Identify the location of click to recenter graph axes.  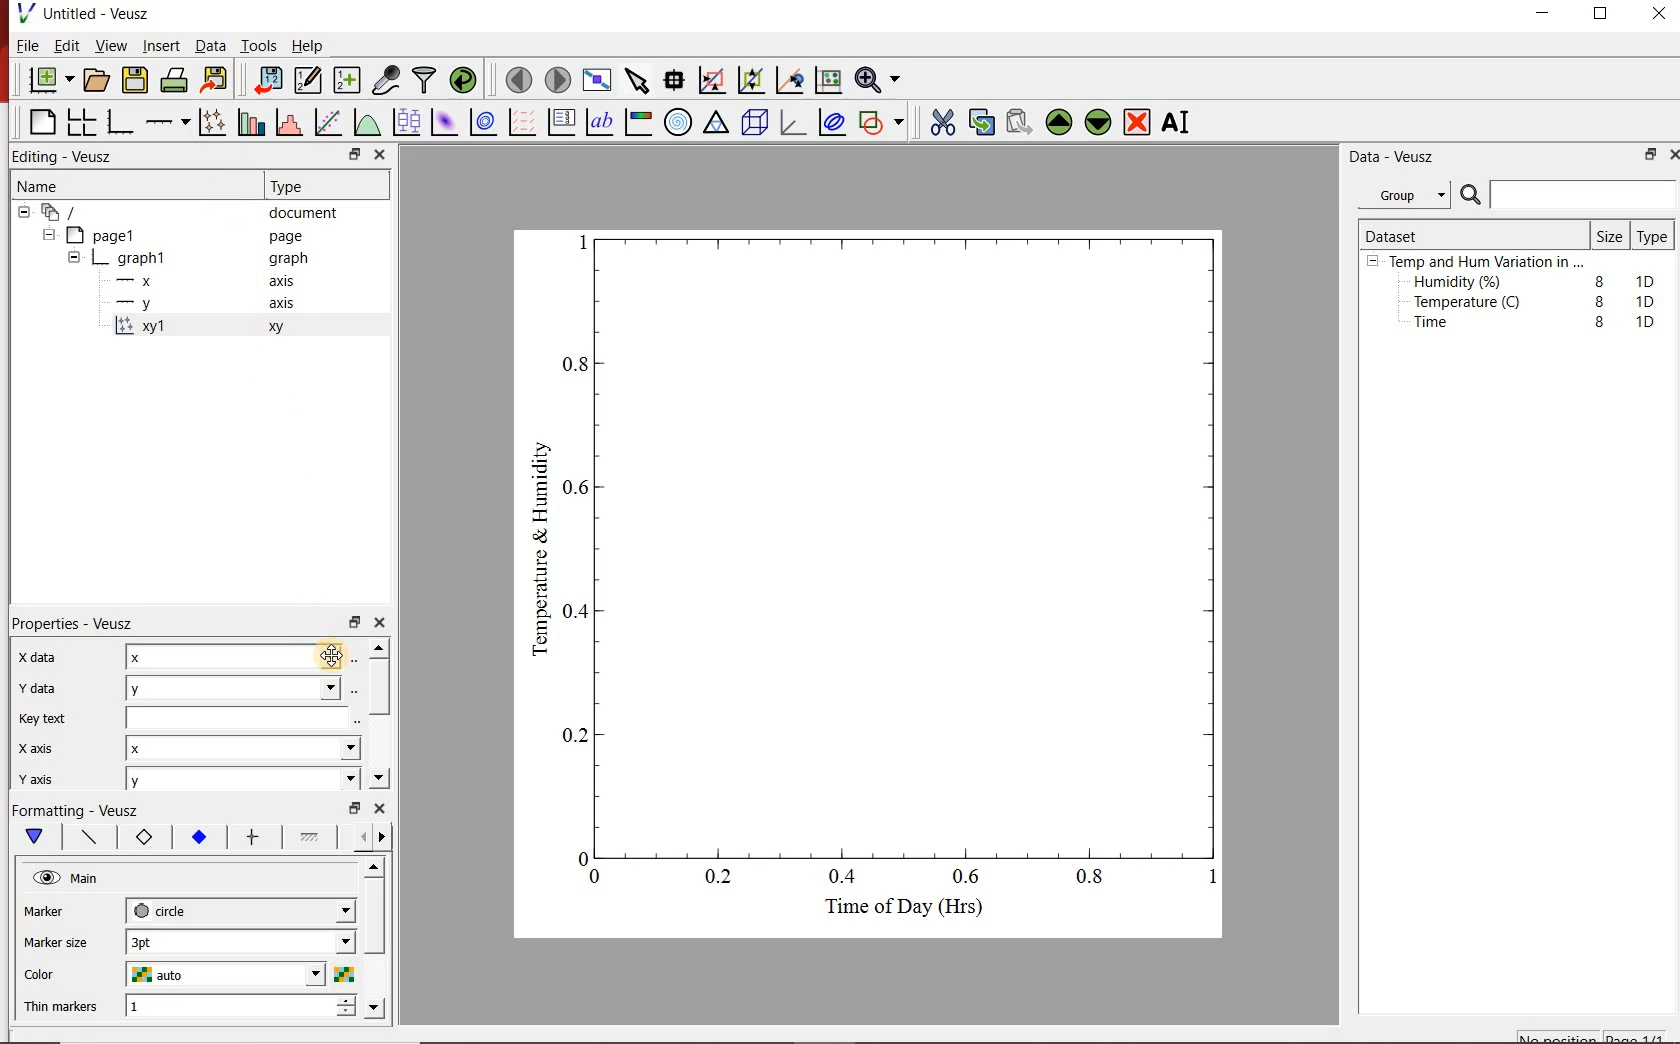
(790, 80).